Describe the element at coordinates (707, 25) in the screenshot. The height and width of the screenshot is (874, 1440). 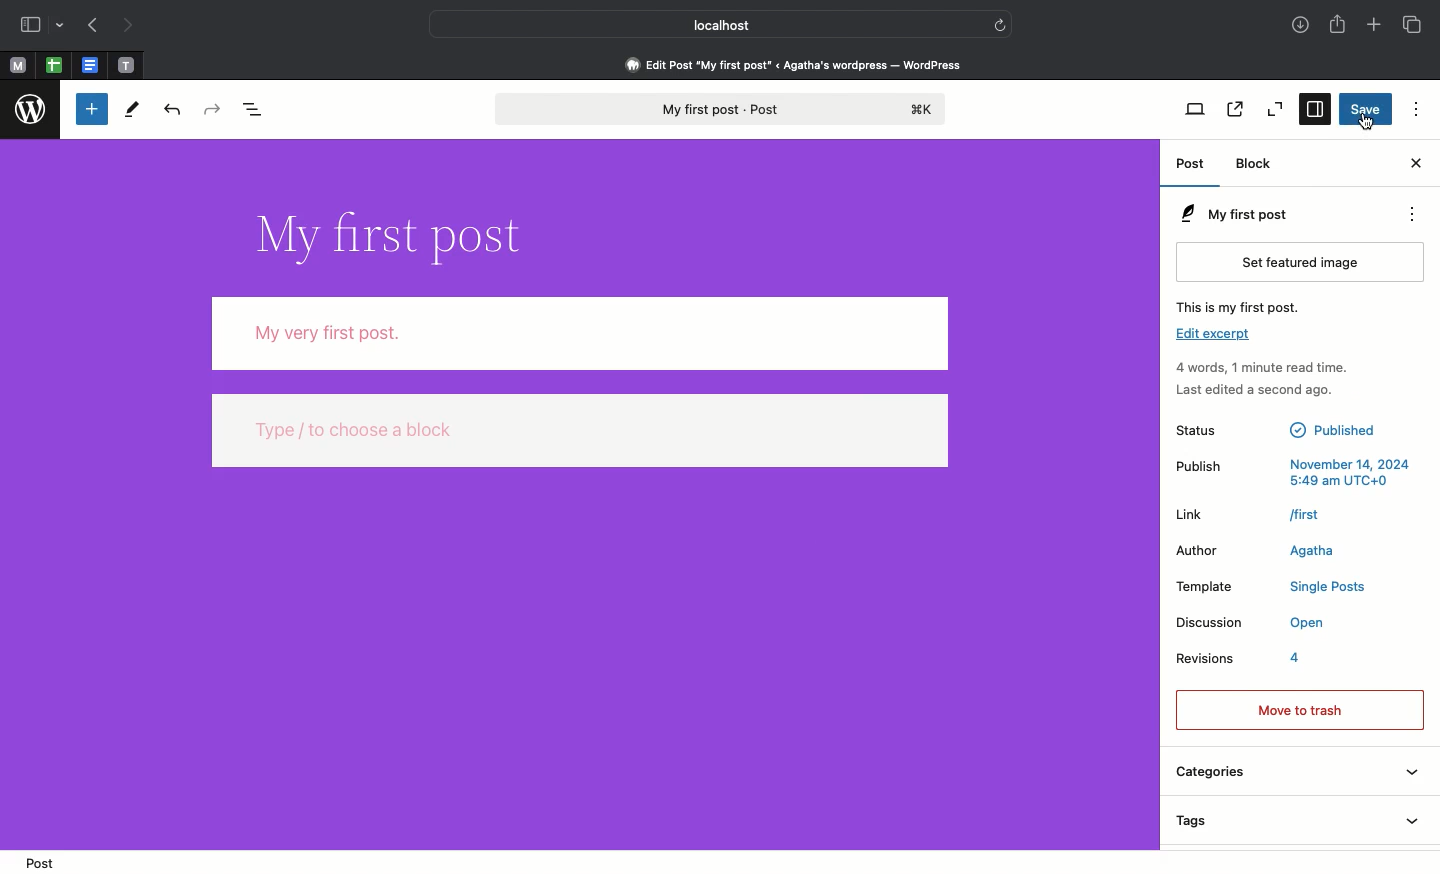
I see `Localhost` at that location.